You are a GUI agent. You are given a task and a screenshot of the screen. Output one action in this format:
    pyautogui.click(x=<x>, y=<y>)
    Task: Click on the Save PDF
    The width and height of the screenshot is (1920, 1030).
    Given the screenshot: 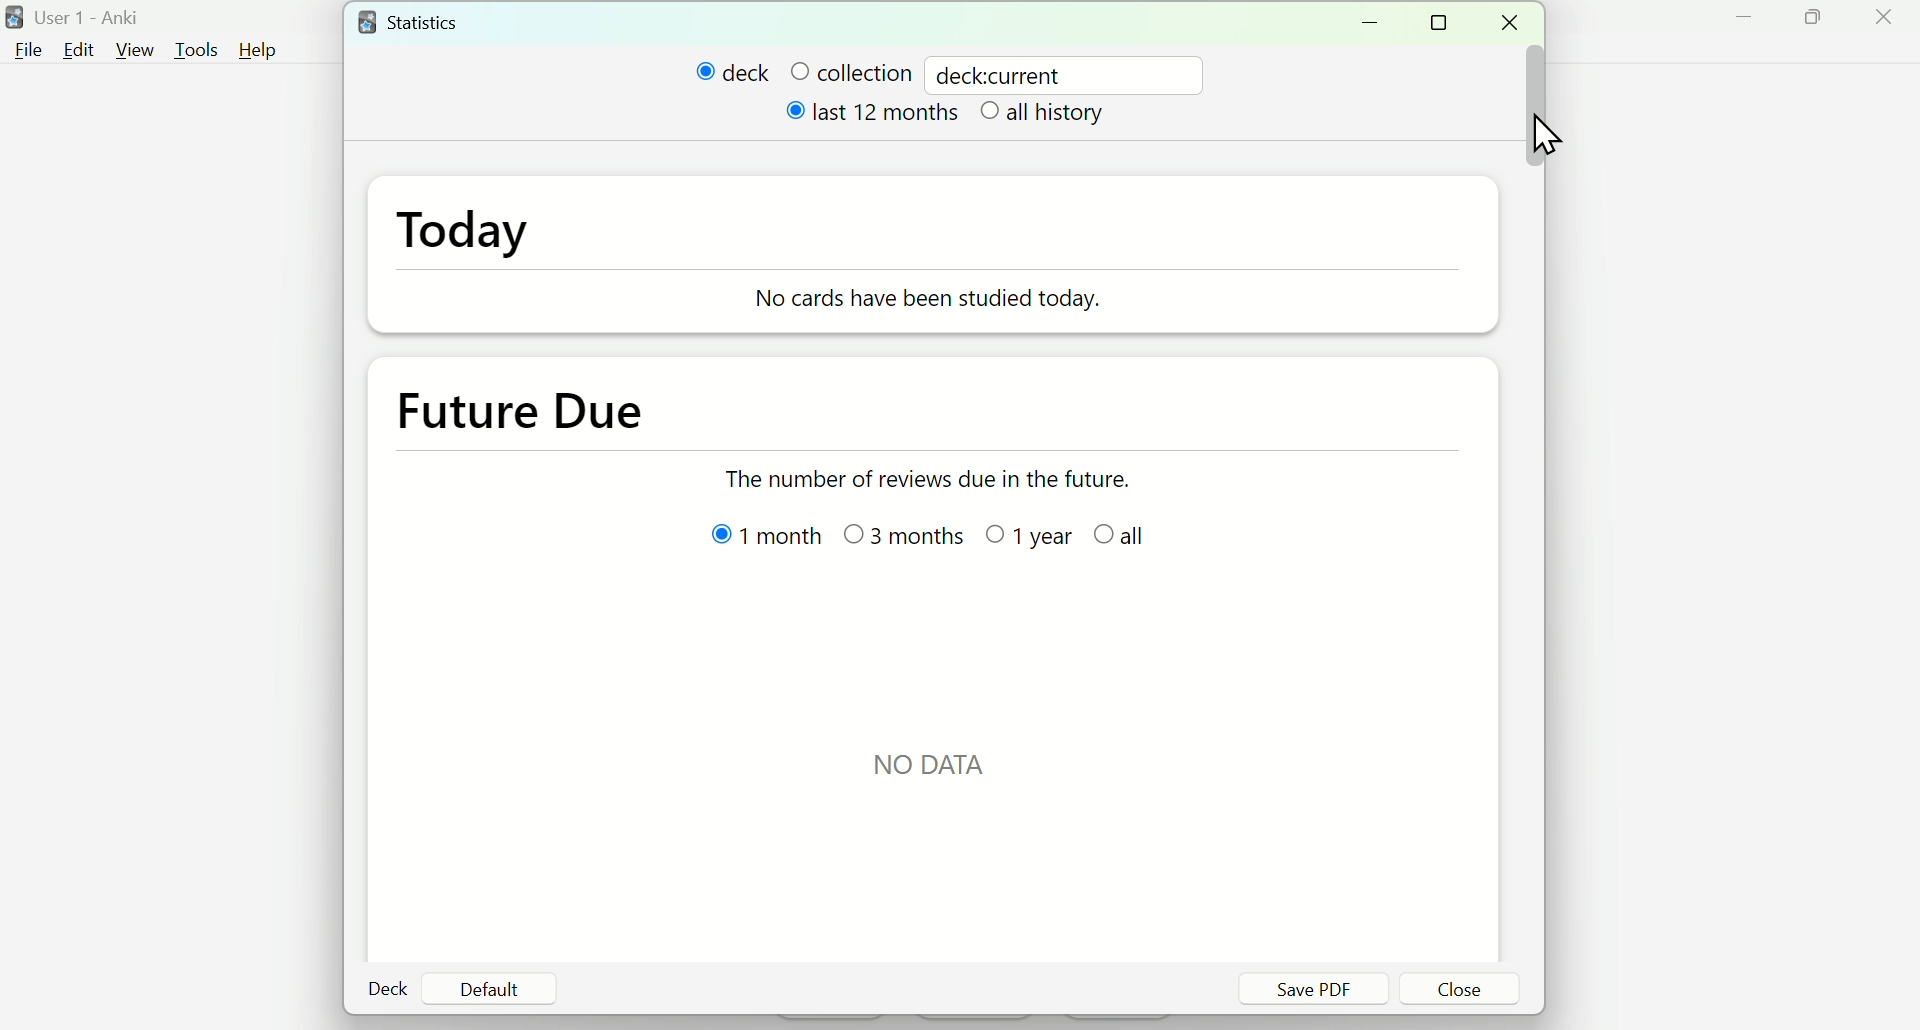 What is the action you would take?
    pyautogui.click(x=1312, y=989)
    